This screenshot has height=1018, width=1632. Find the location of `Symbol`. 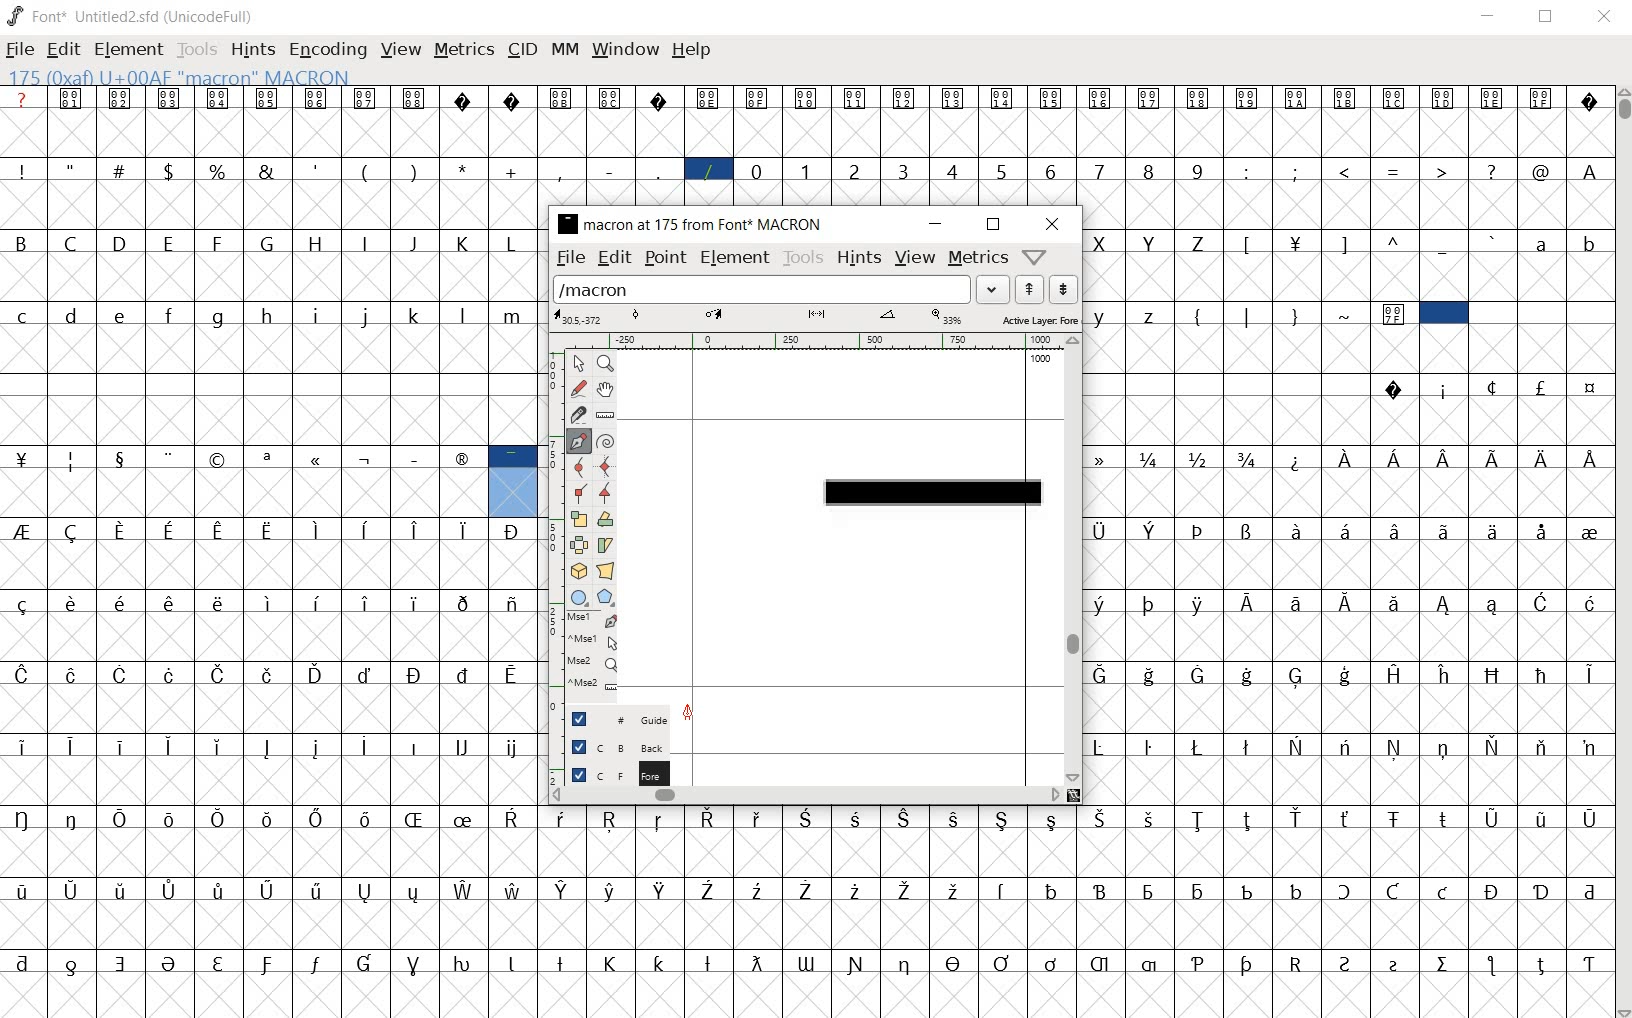

Symbol is located at coordinates (1445, 390).